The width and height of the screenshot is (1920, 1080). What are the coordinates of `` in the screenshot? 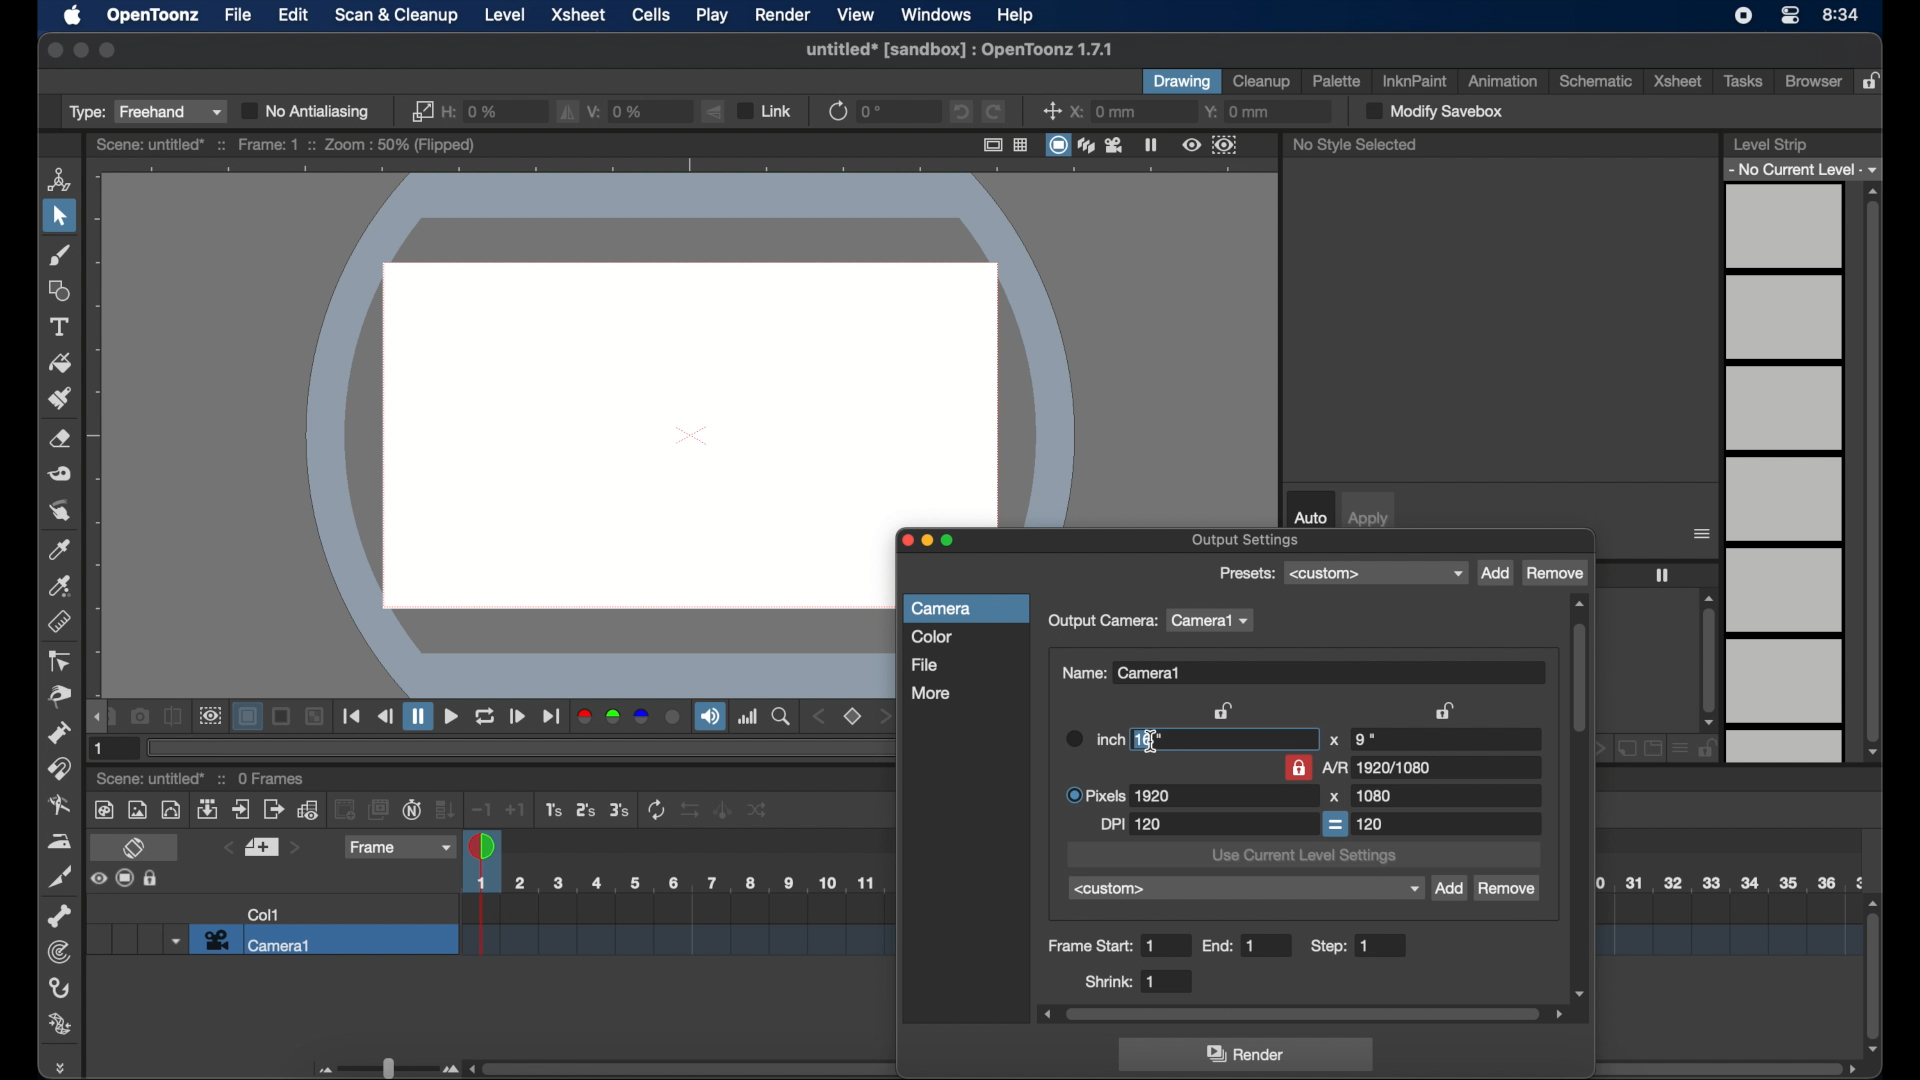 It's located at (125, 878).